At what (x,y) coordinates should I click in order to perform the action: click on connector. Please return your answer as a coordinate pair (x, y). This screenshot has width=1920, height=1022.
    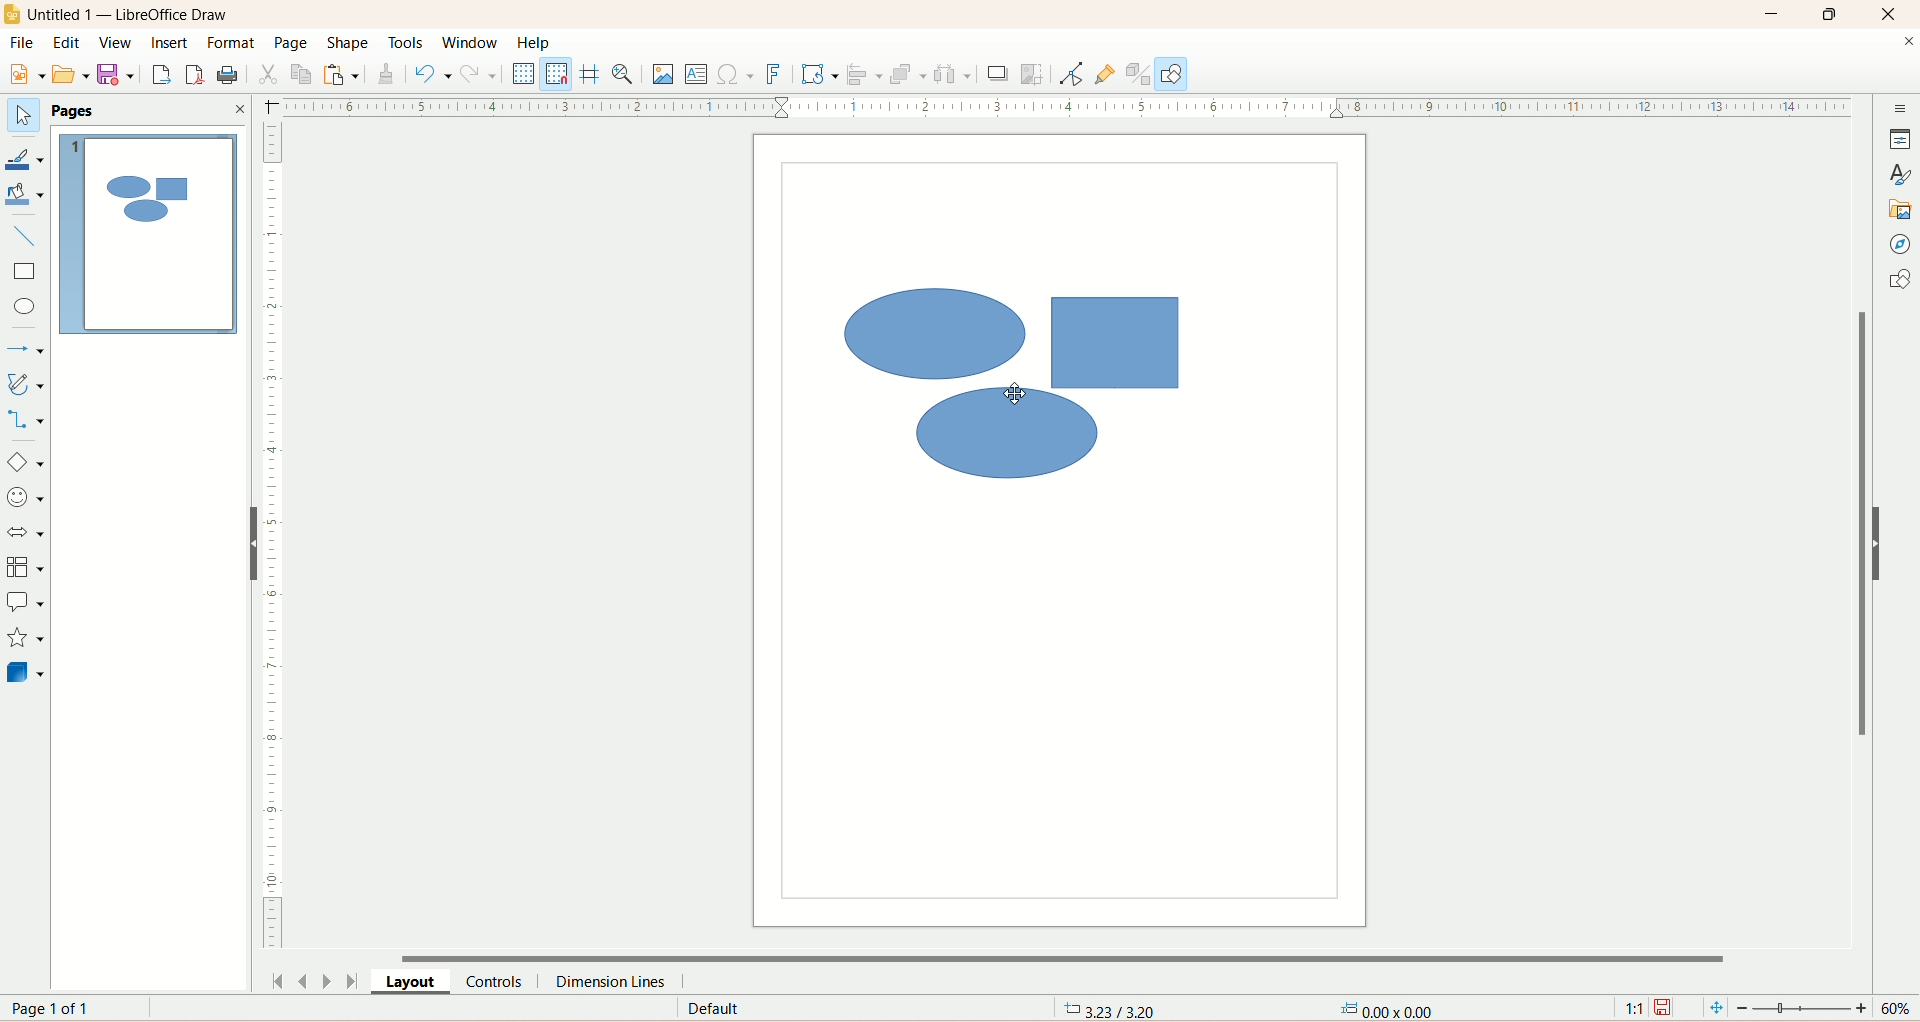
    Looking at the image, I should click on (24, 420).